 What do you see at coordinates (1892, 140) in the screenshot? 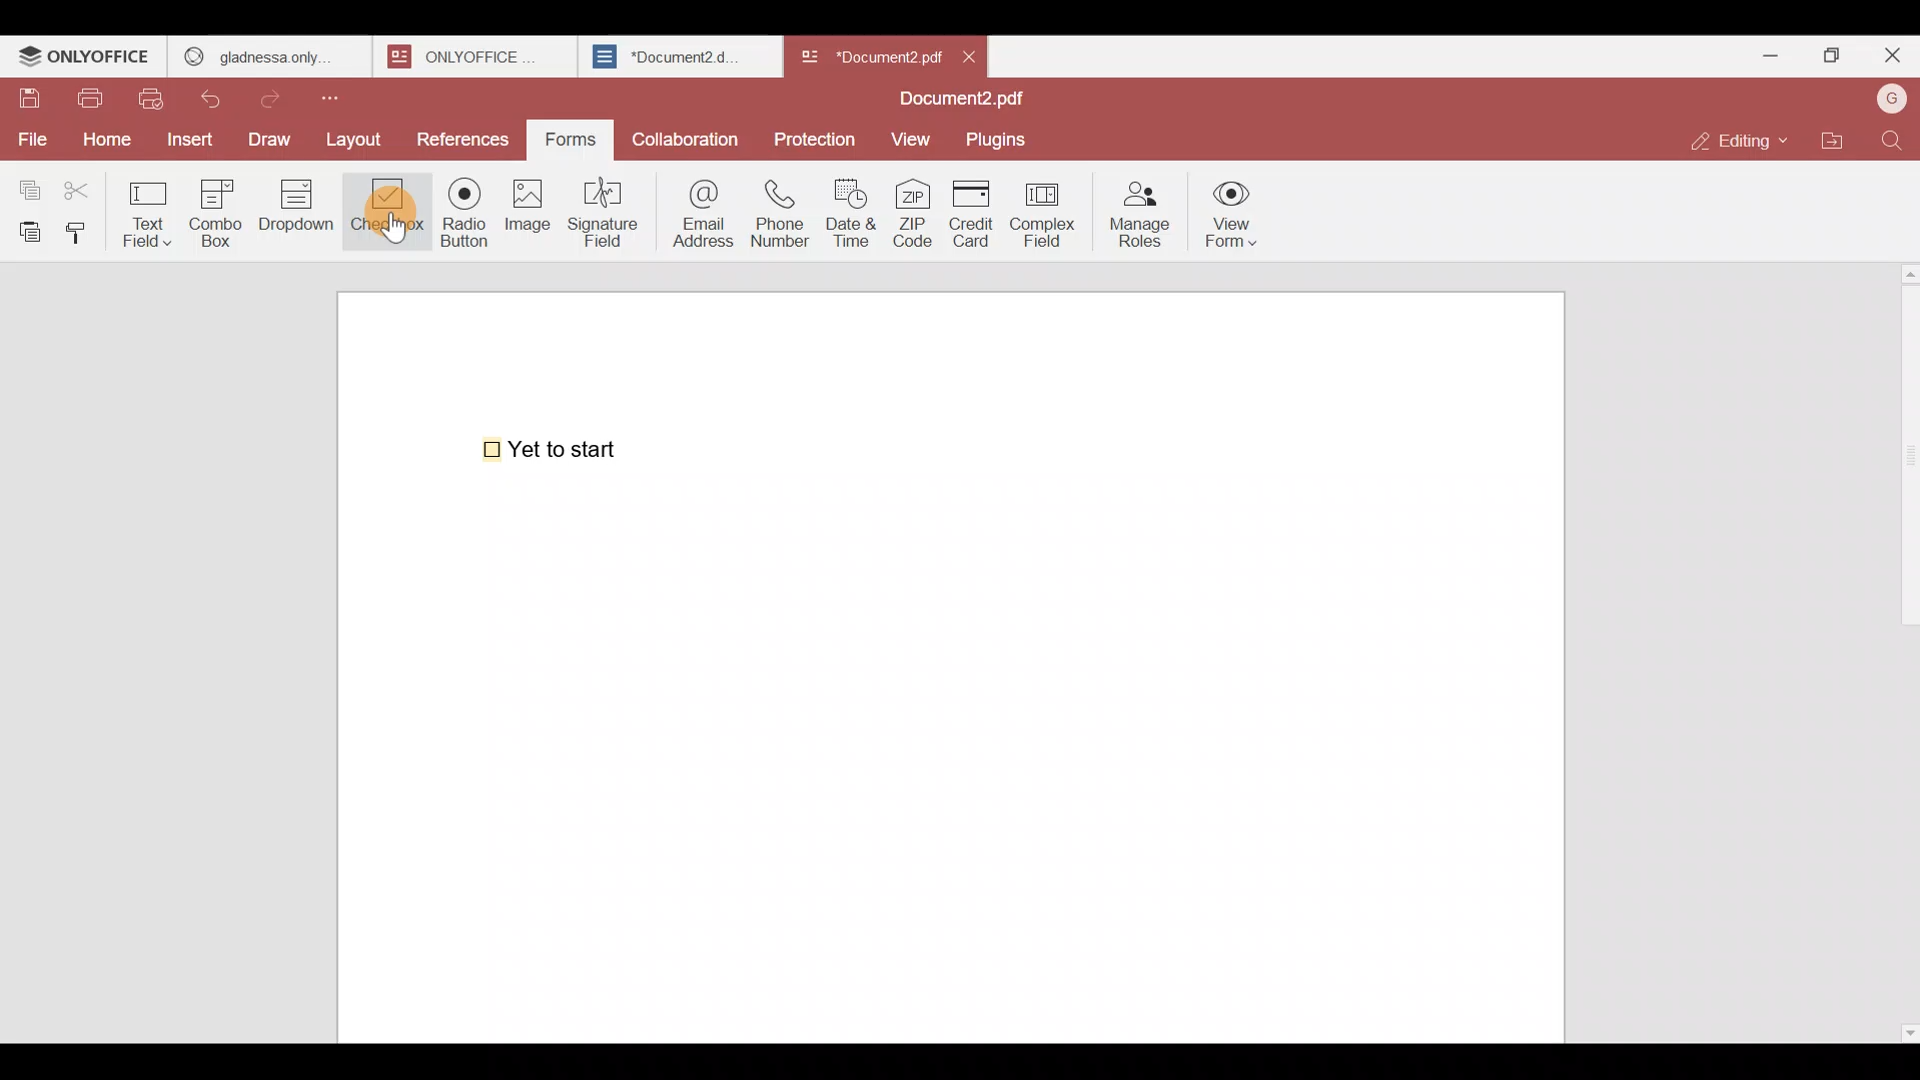
I see `Find` at bounding box center [1892, 140].